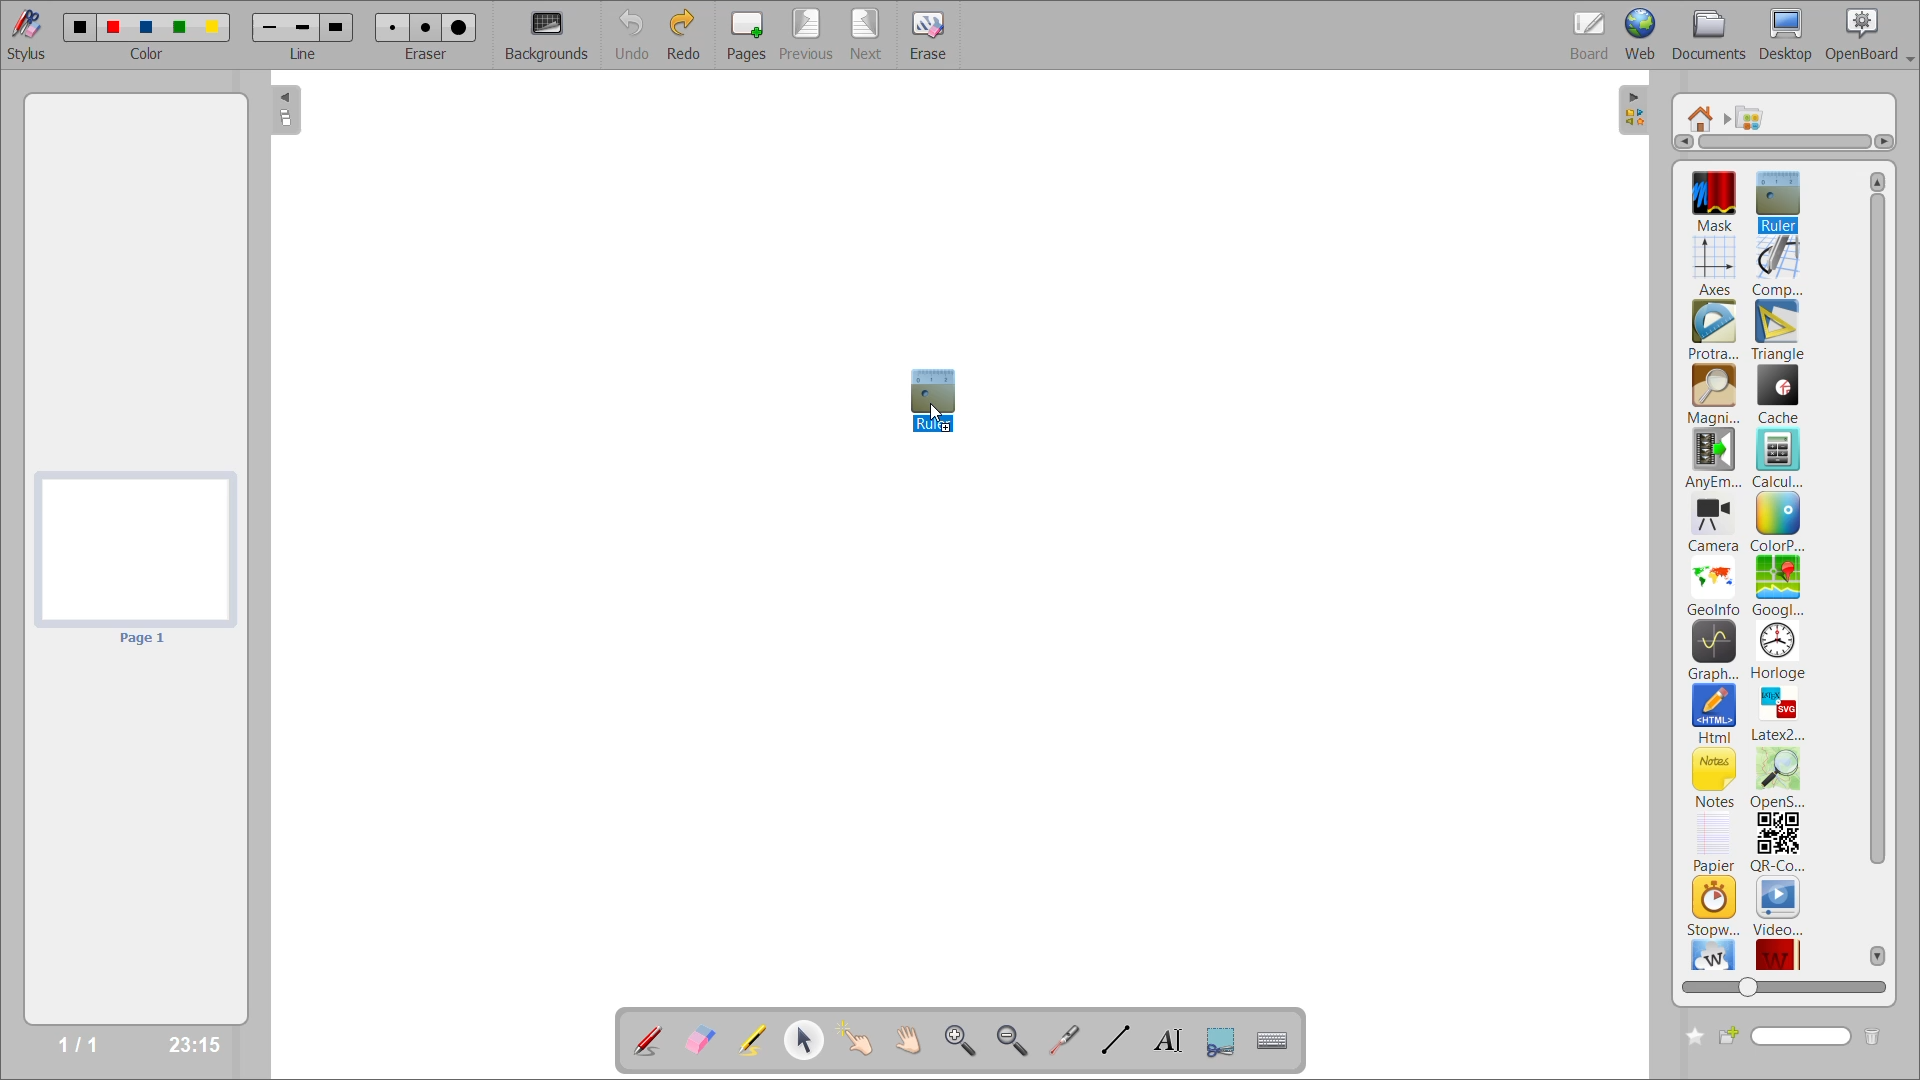 This screenshot has height=1080, width=1920. I want to click on line 3, so click(335, 29).